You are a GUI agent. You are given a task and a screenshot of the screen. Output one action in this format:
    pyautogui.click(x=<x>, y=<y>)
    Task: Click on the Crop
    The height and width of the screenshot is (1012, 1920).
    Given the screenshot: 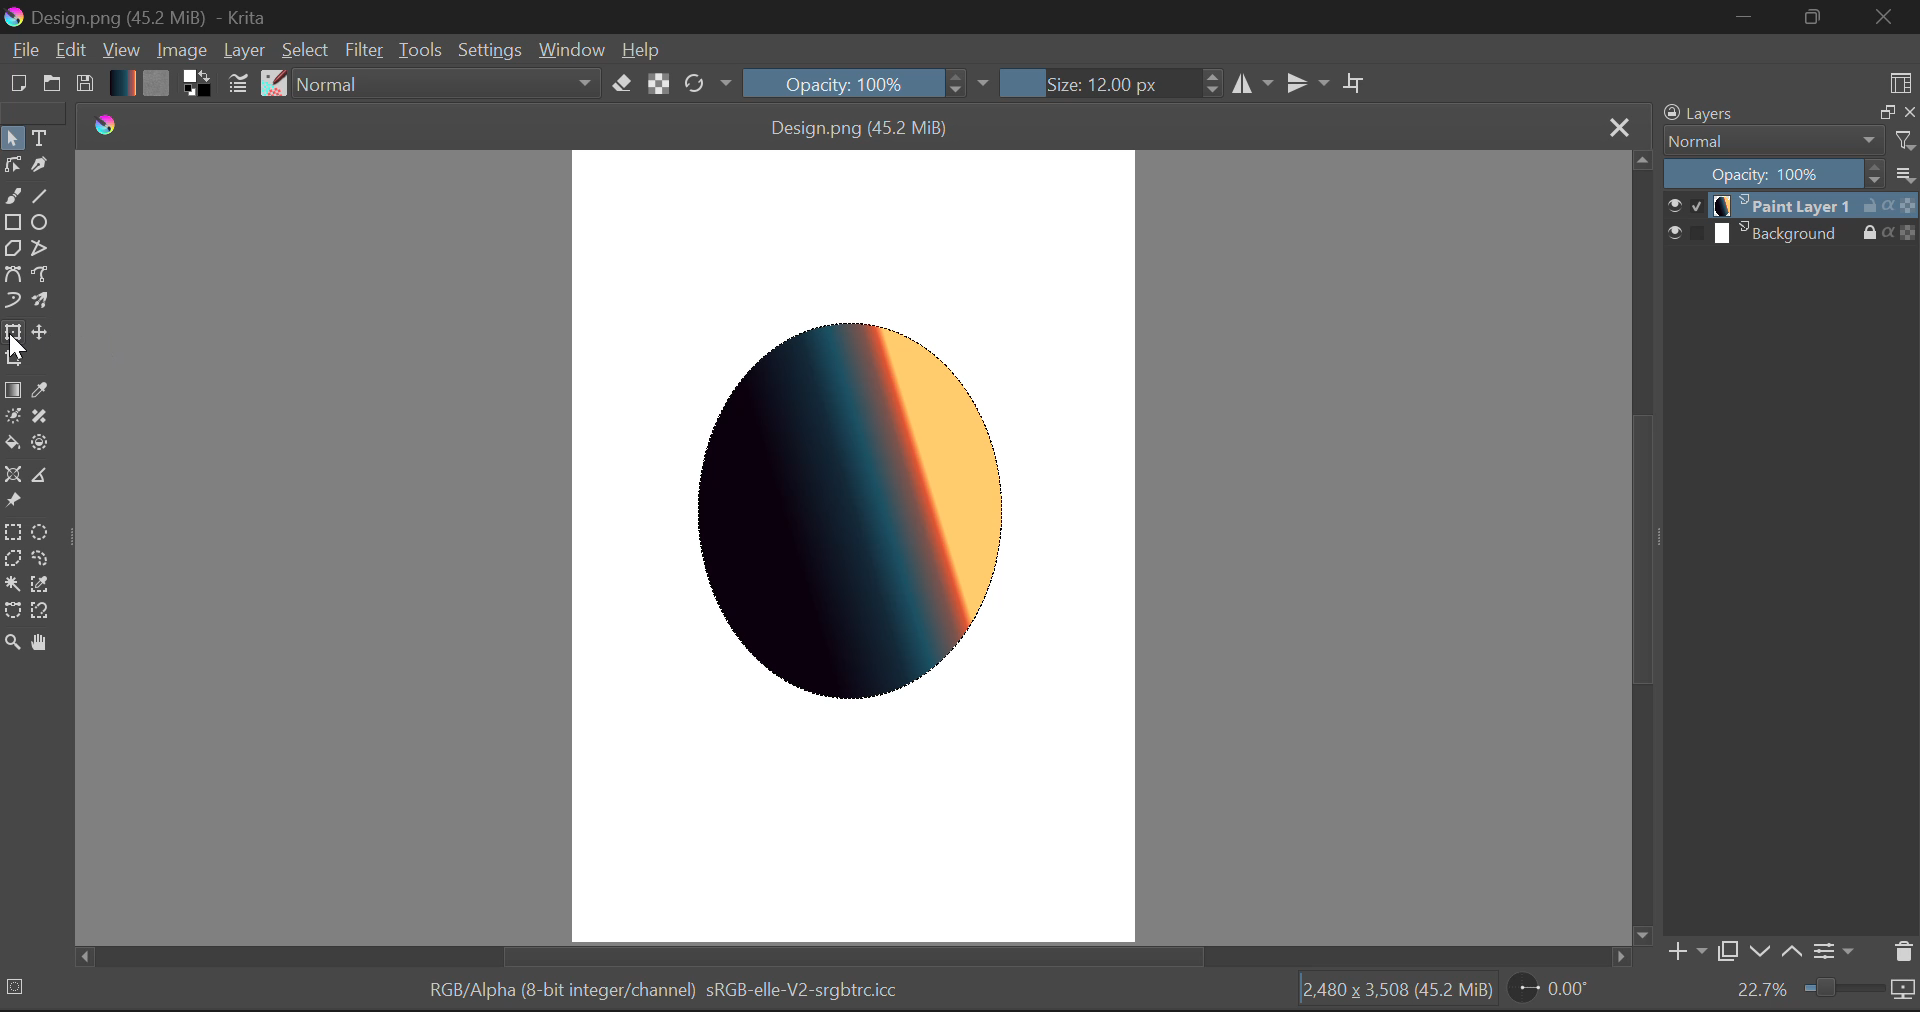 What is the action you would take?
    pyautogui.click(x=13, y=360)
    